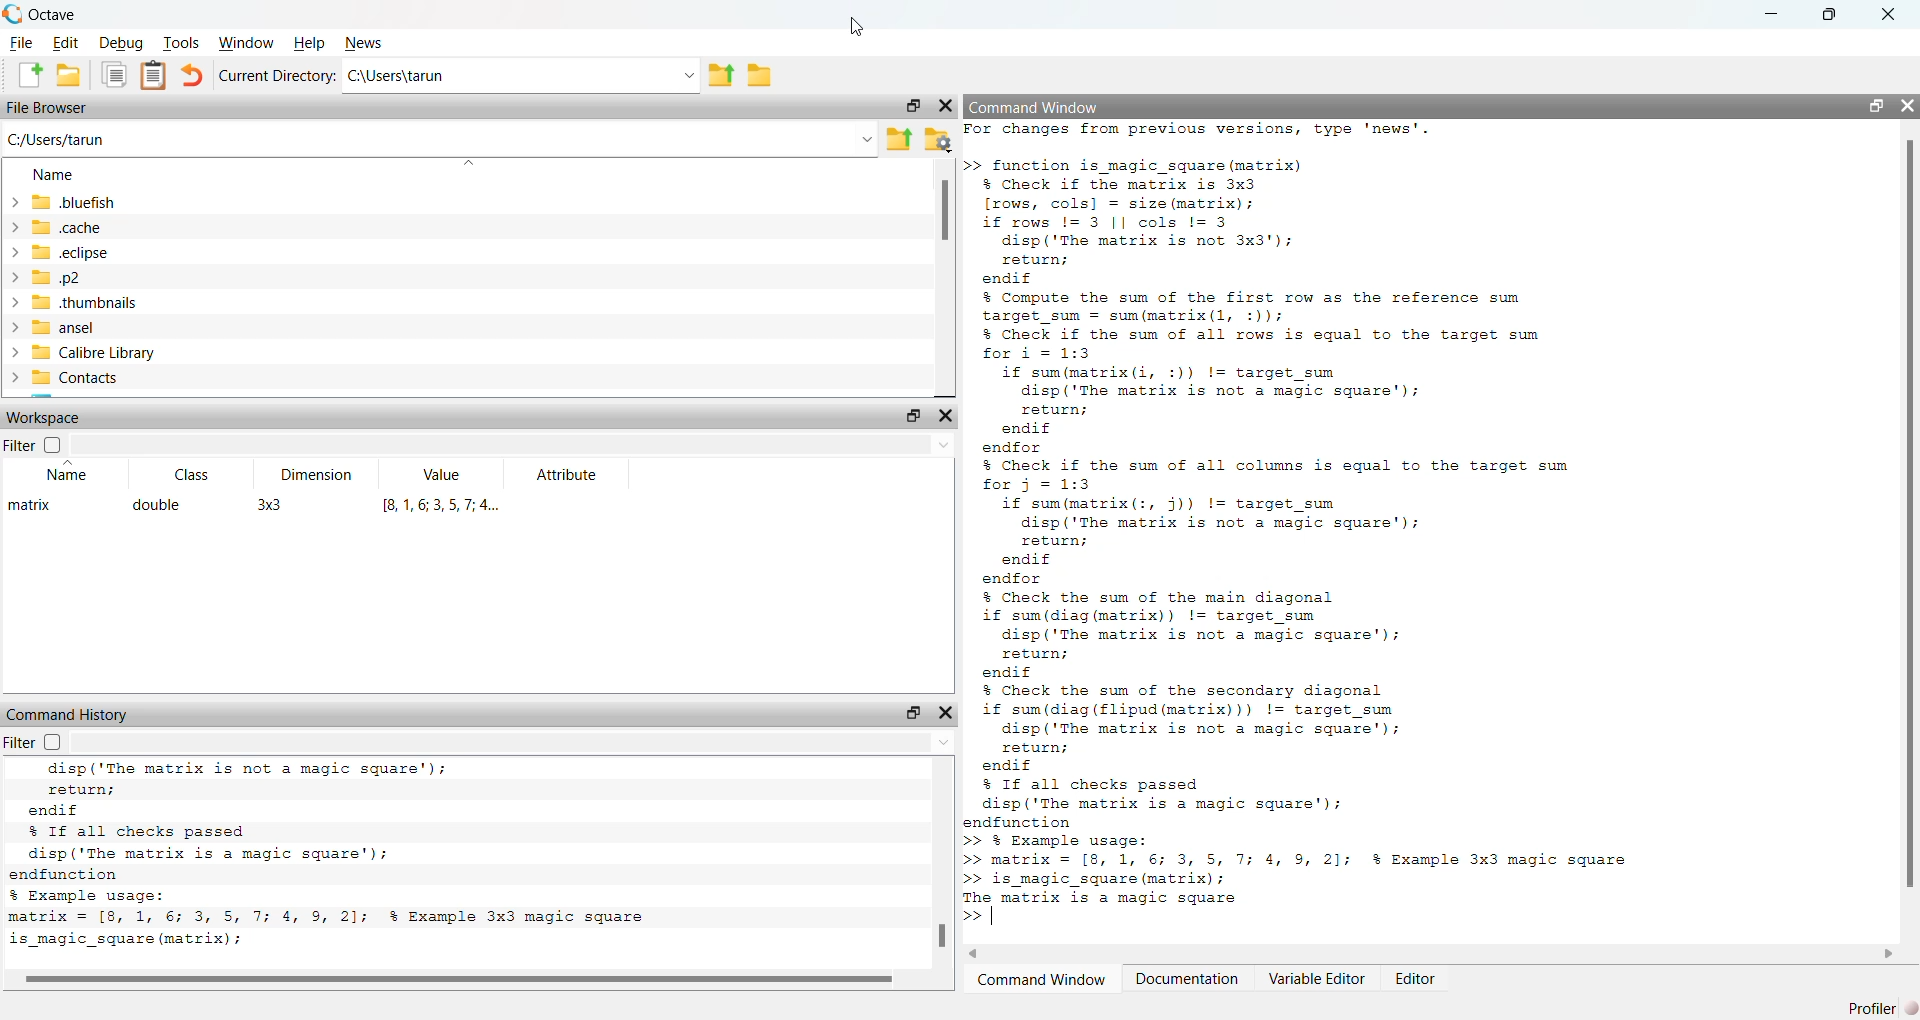 This screenshot has width=1920, height=1020. I want to click on Help, so click(310, 43).